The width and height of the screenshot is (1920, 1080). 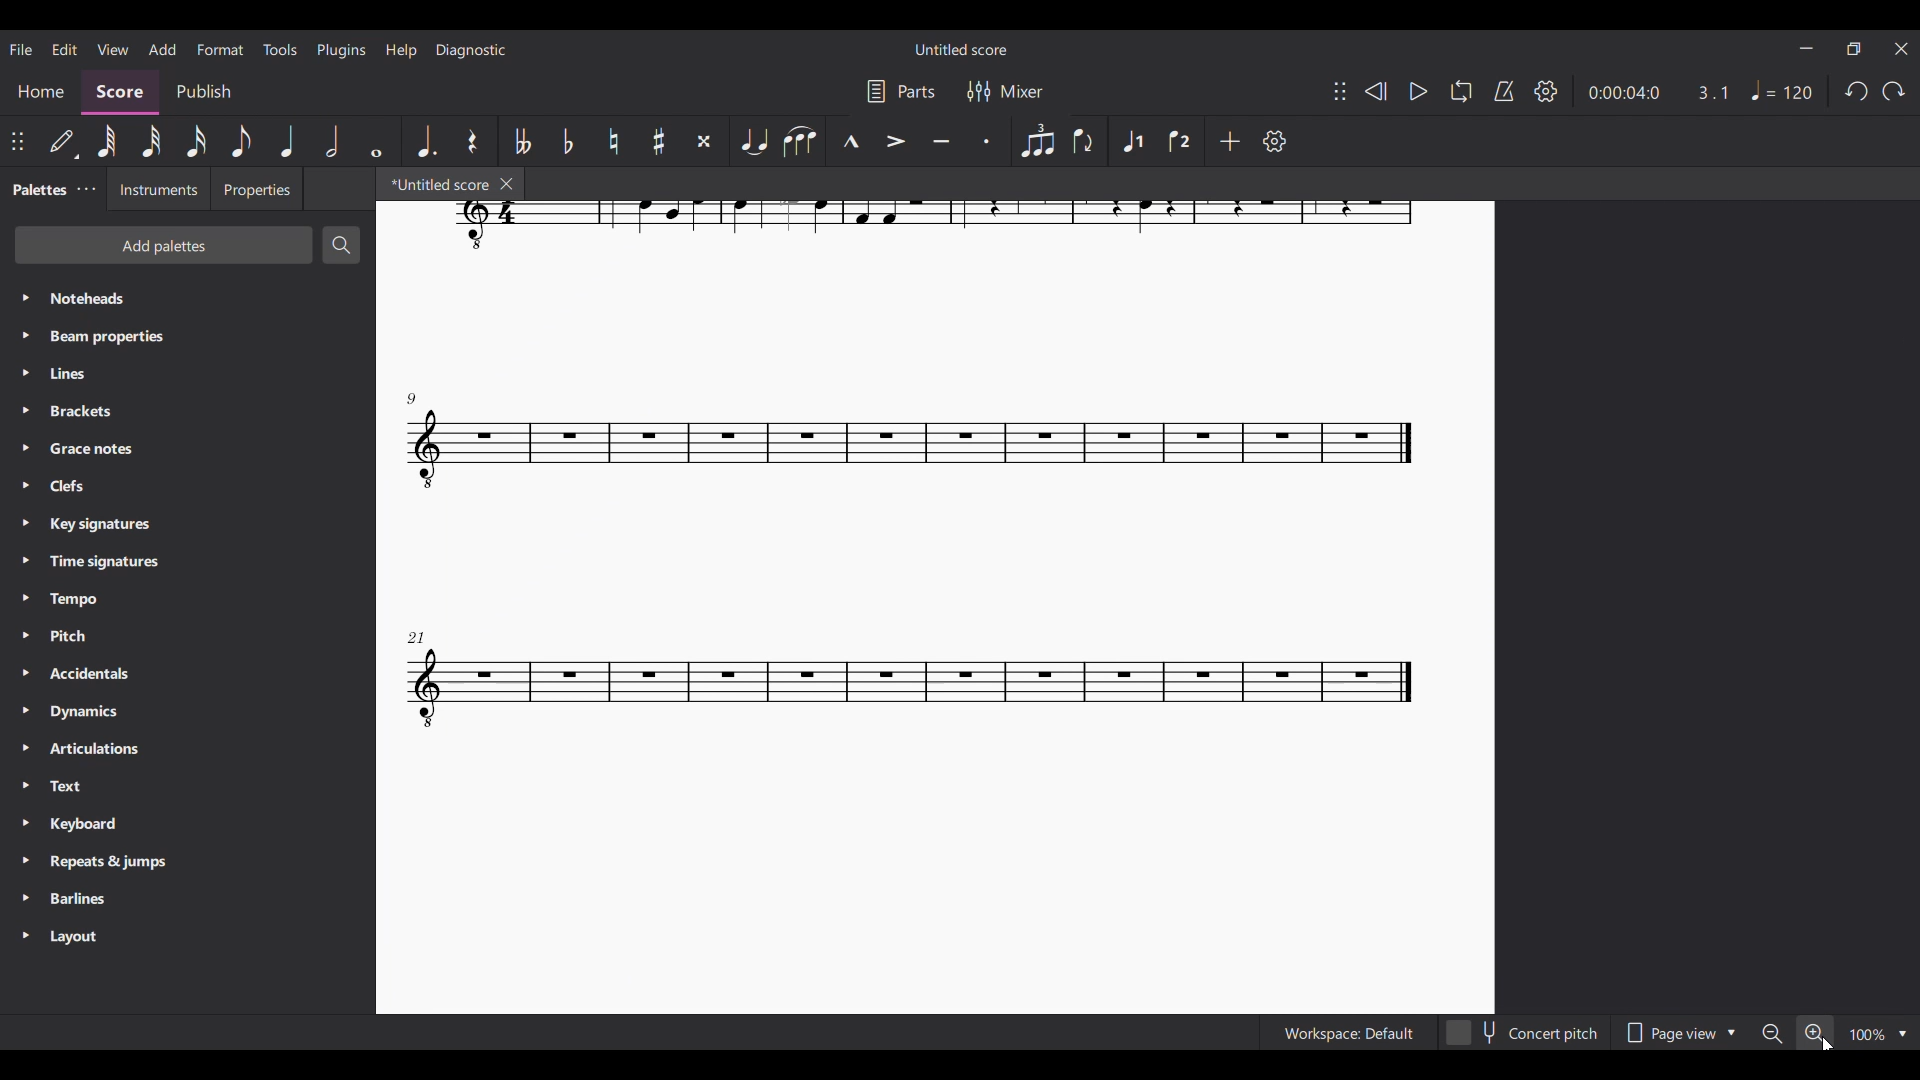 What do you see at coordinates (799, 141) in the screenshot?
I see `Slur` at bounding box center [799, 141].